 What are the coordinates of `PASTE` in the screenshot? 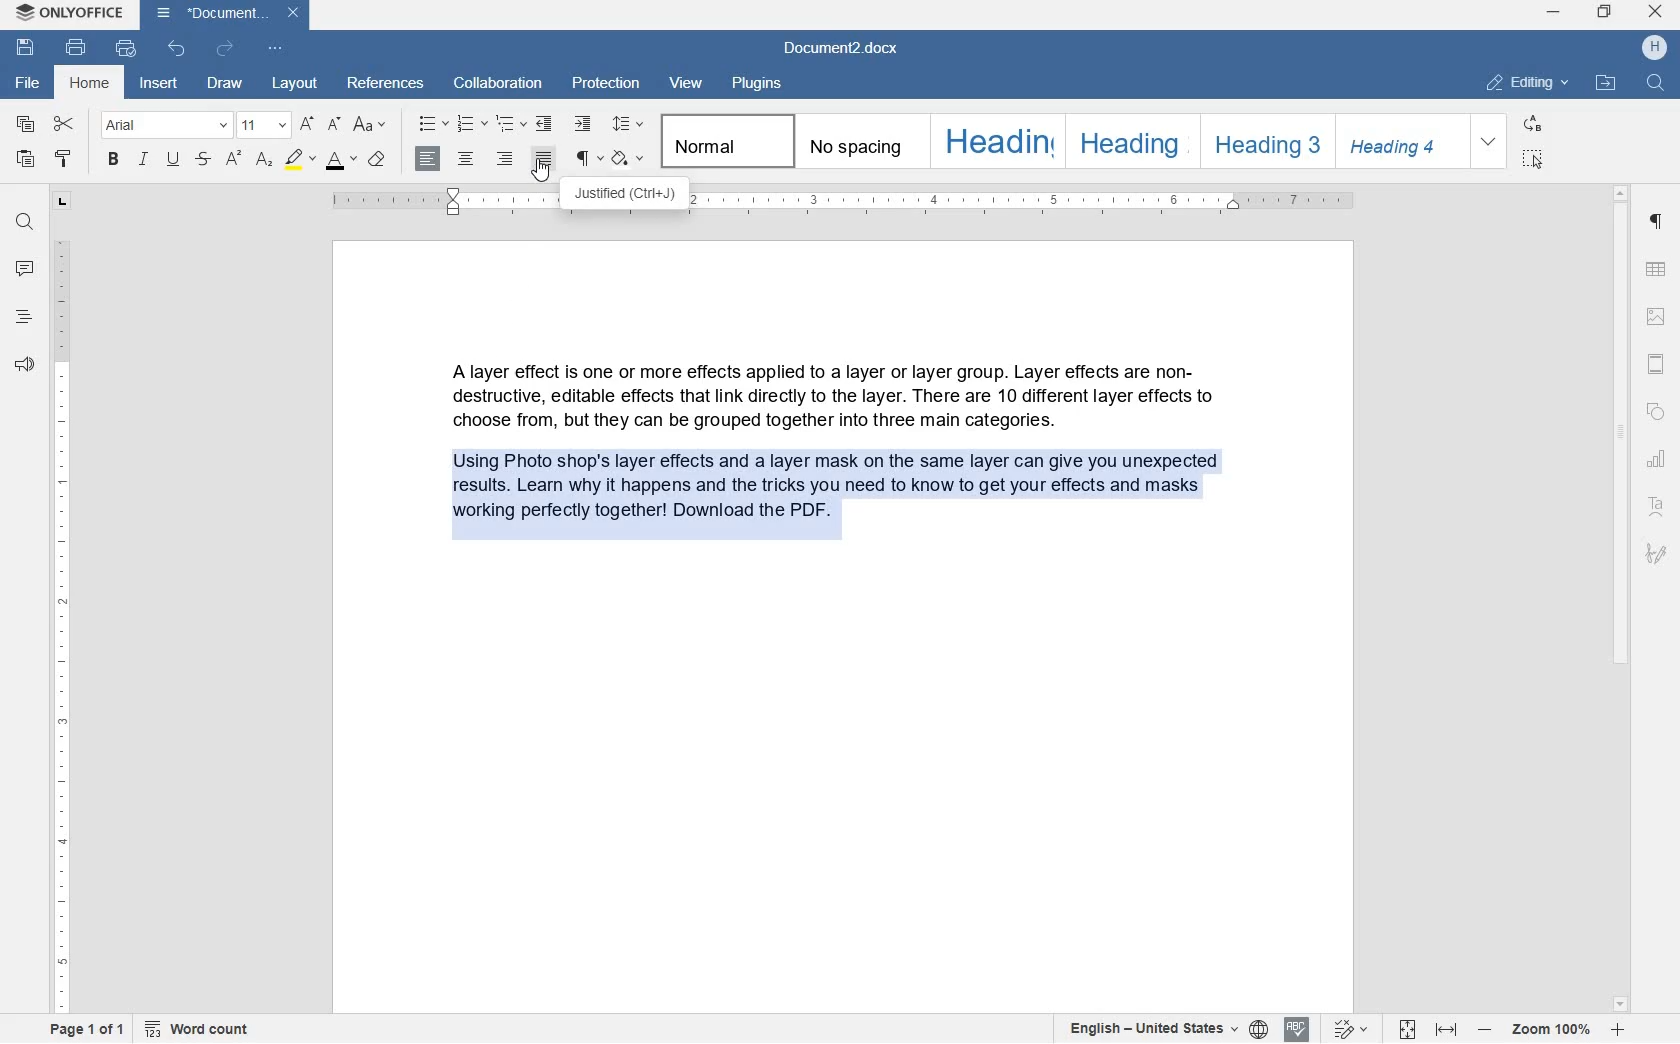 It's located at (28, 161).